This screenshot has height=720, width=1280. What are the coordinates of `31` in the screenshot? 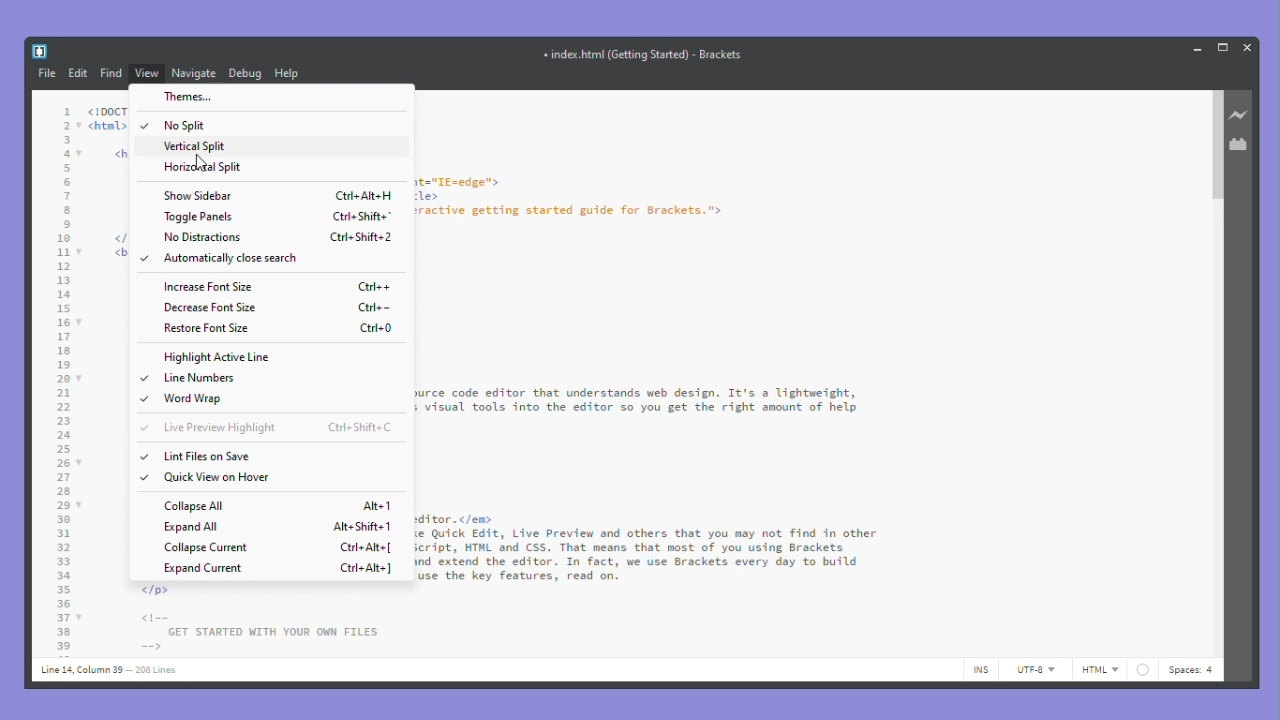 It's located at (63, 533).